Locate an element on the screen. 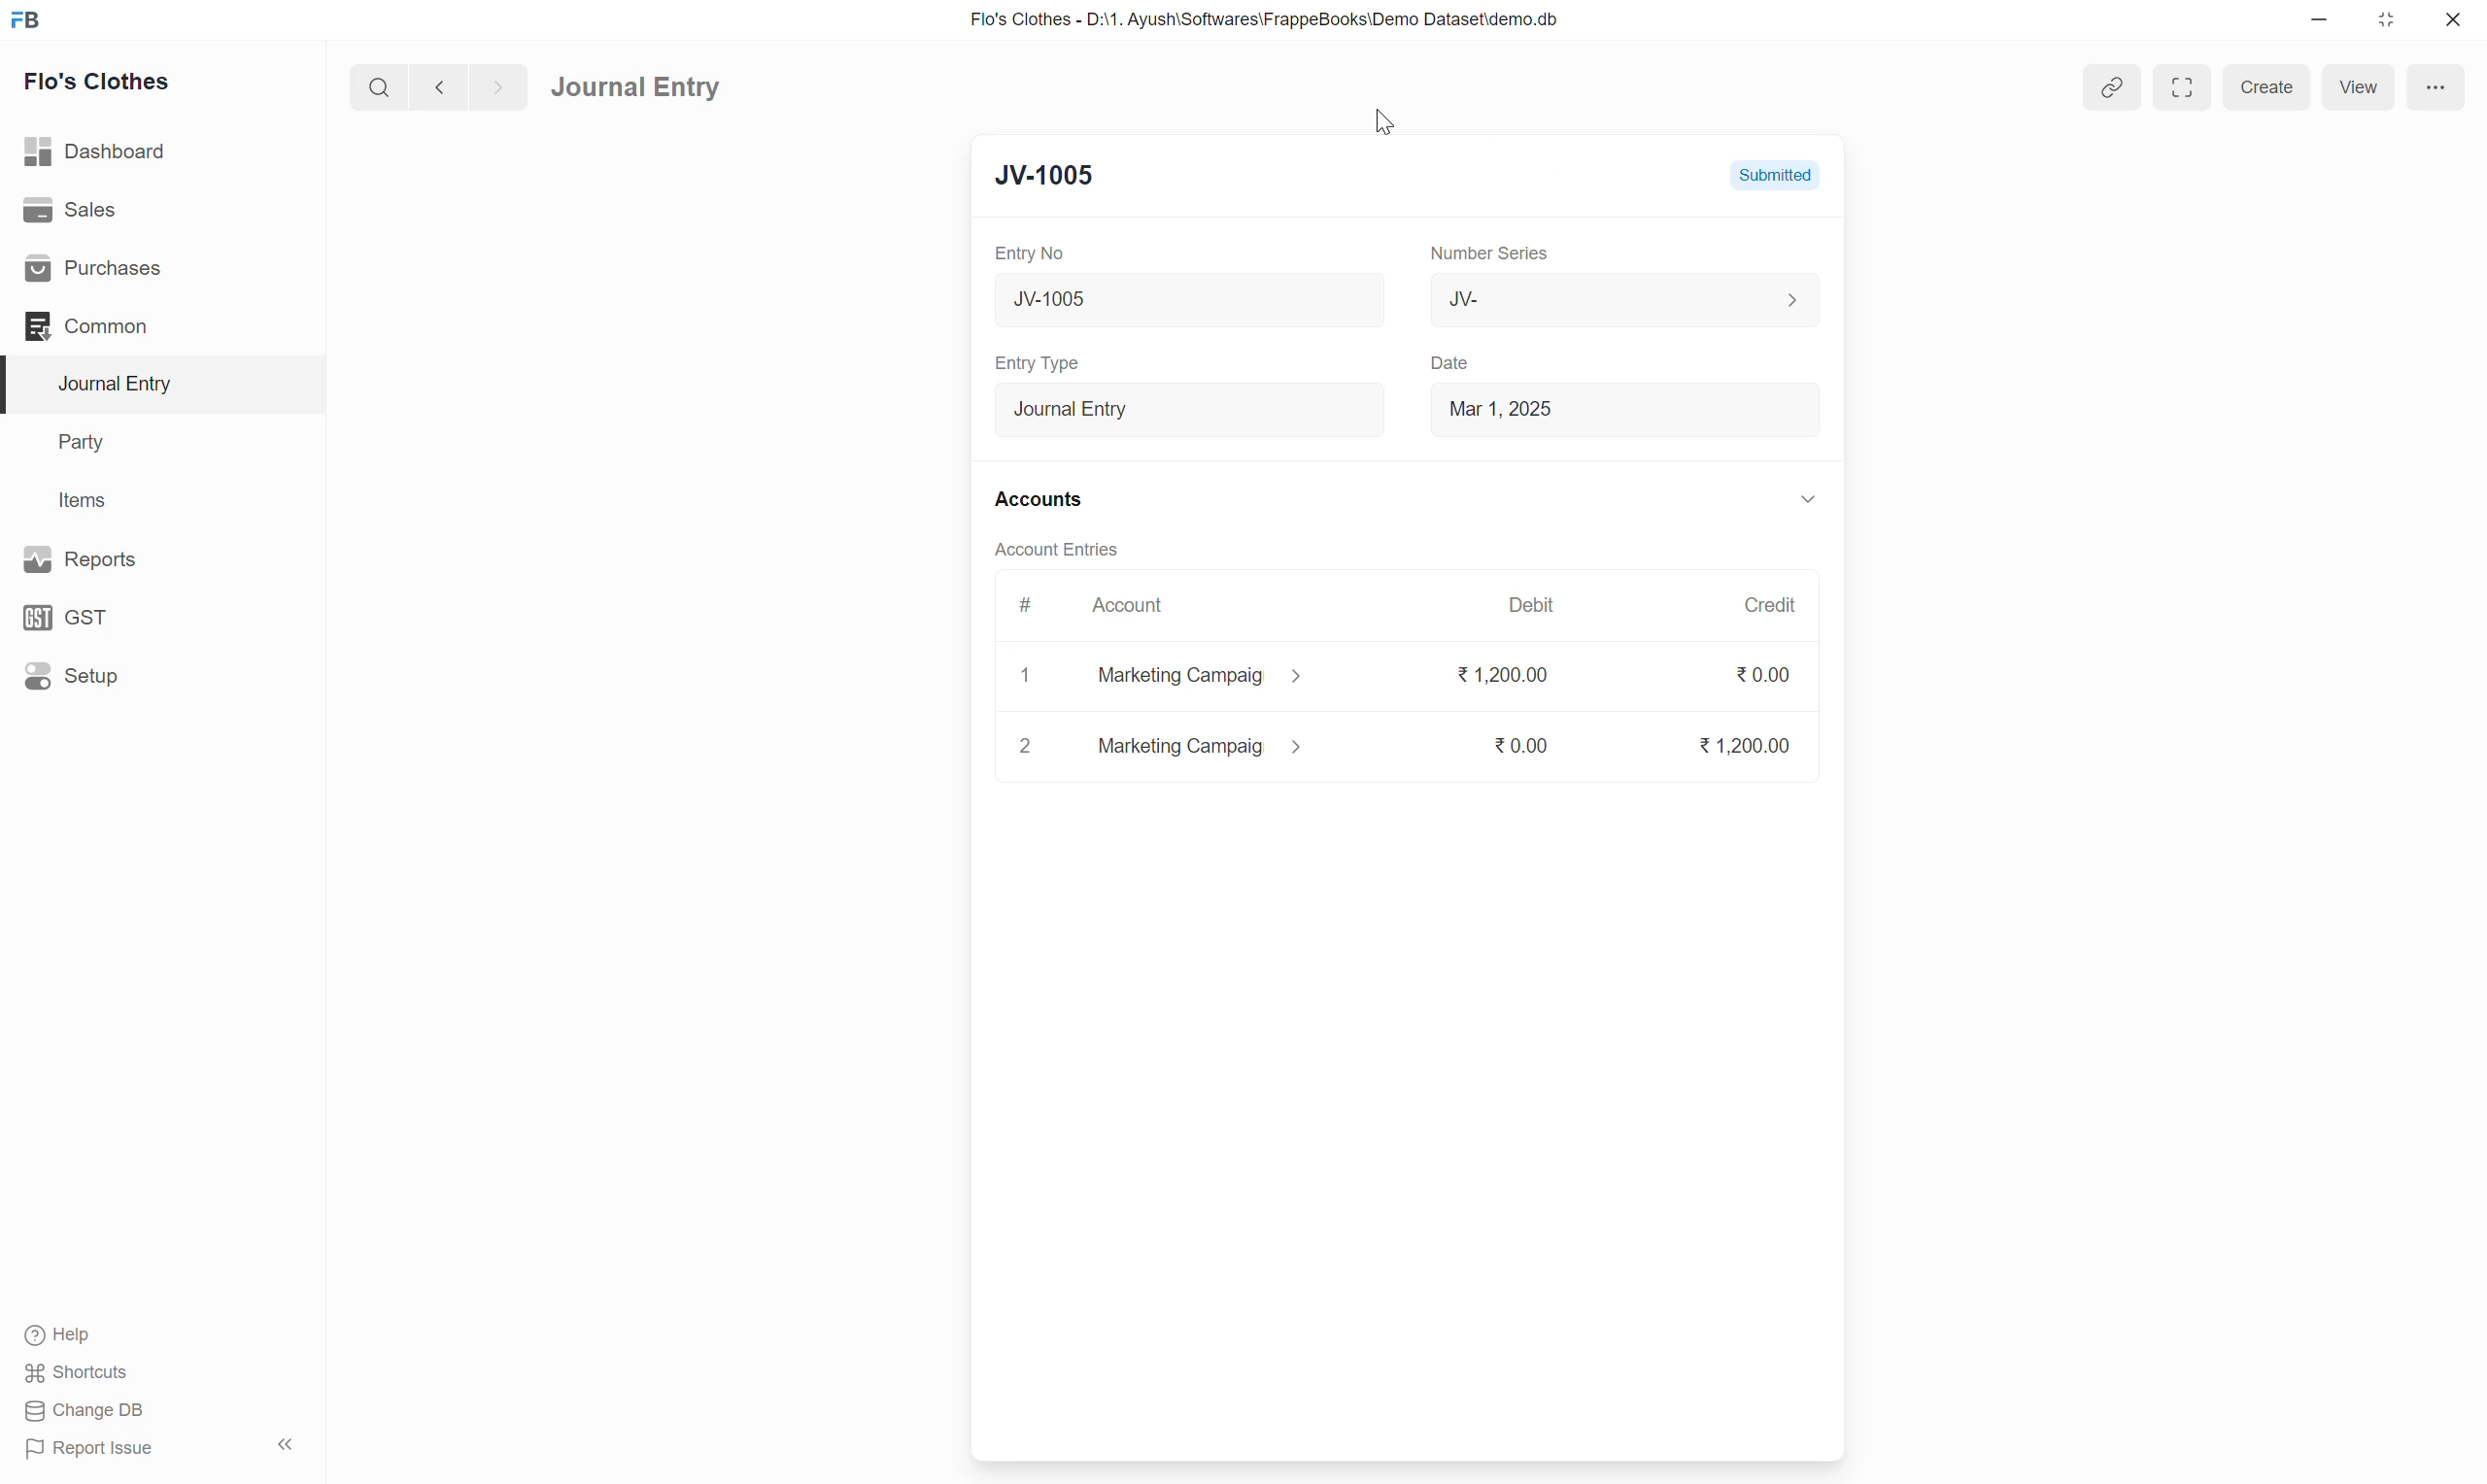 Image resolution: width=2487 pixels, height=1484 pixels. Journal Entry is located at coordinates (123, 383).